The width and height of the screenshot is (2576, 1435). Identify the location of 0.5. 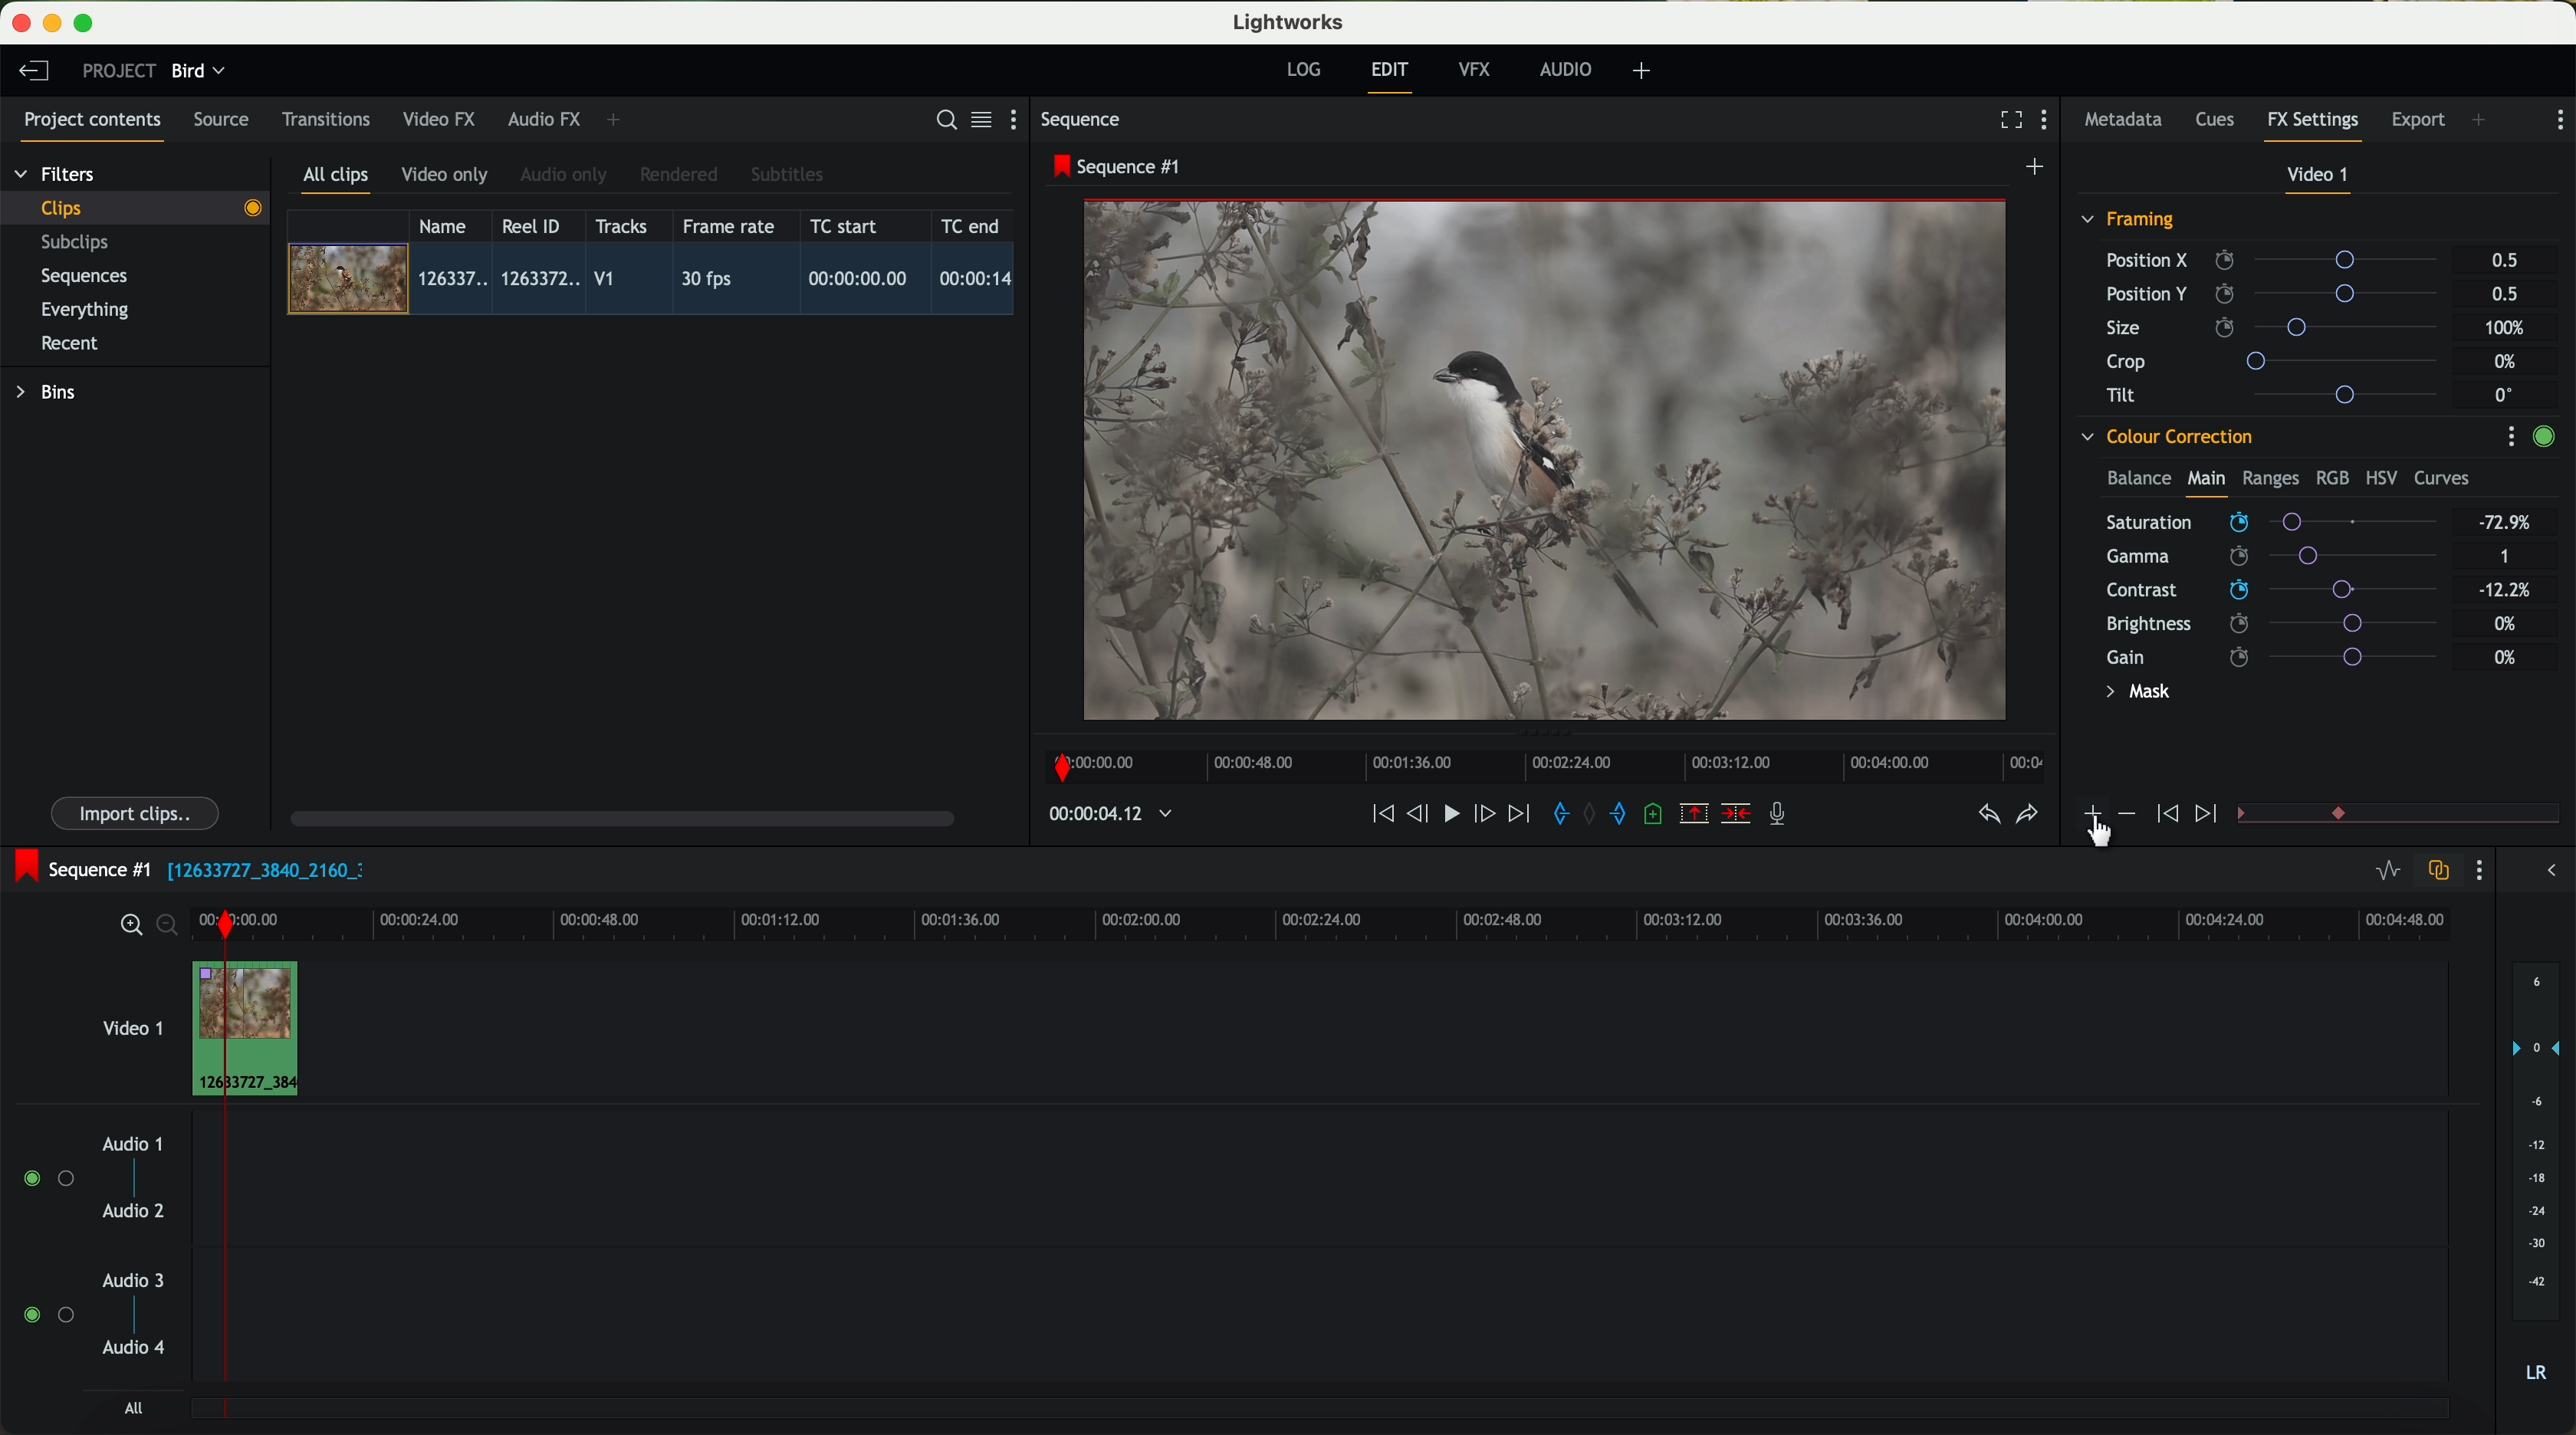
(2503, 293).